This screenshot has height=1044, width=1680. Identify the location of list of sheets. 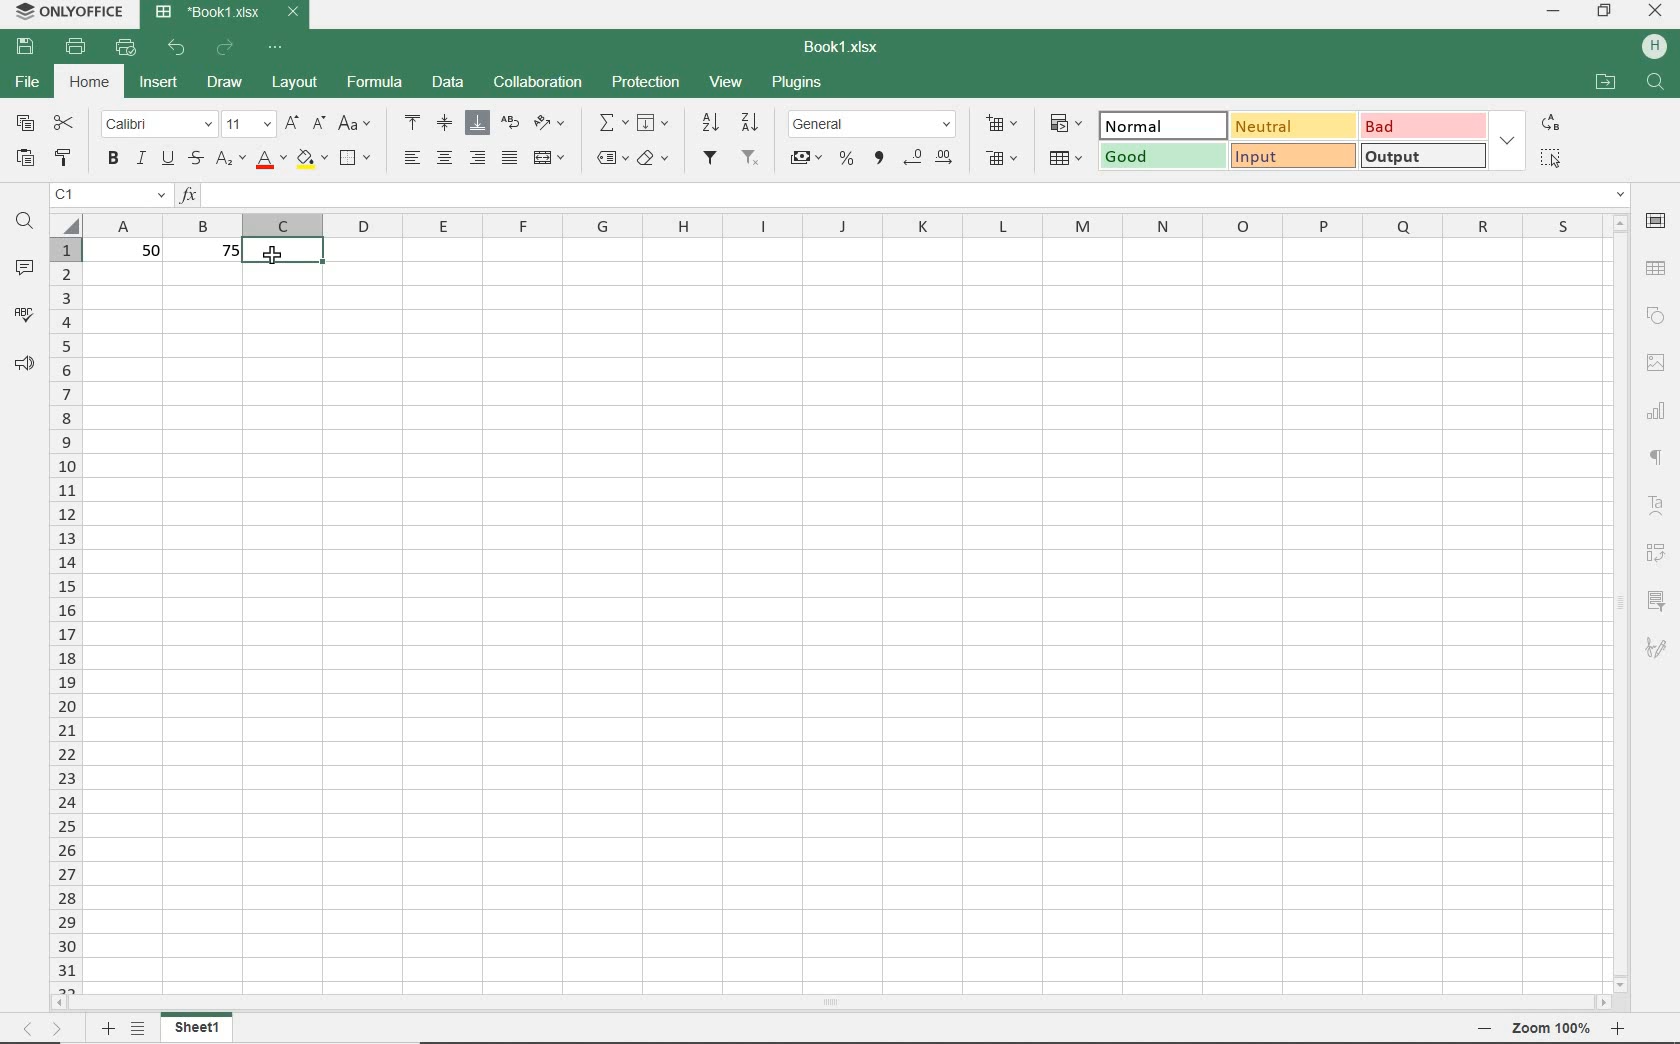
(139, 1029).